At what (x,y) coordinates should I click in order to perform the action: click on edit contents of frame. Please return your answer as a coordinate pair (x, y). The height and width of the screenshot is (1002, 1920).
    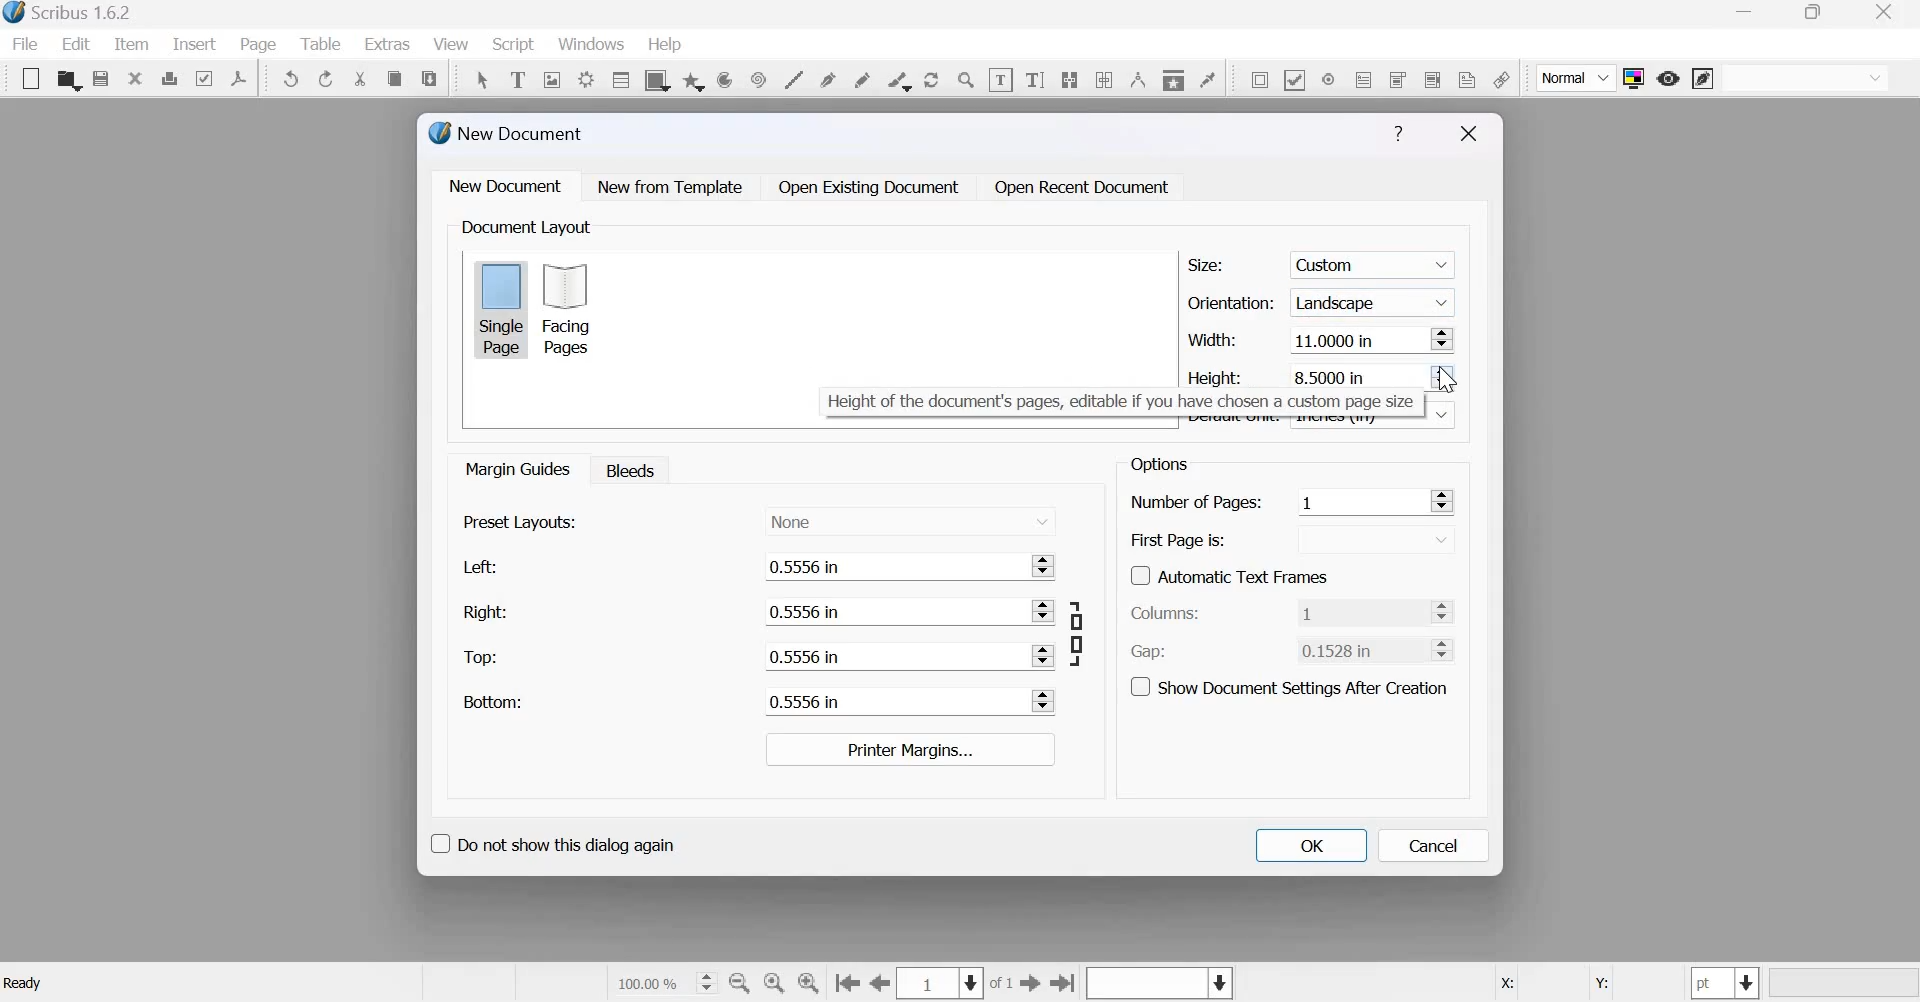
    Looking at the image, I should click on (1000, 79).